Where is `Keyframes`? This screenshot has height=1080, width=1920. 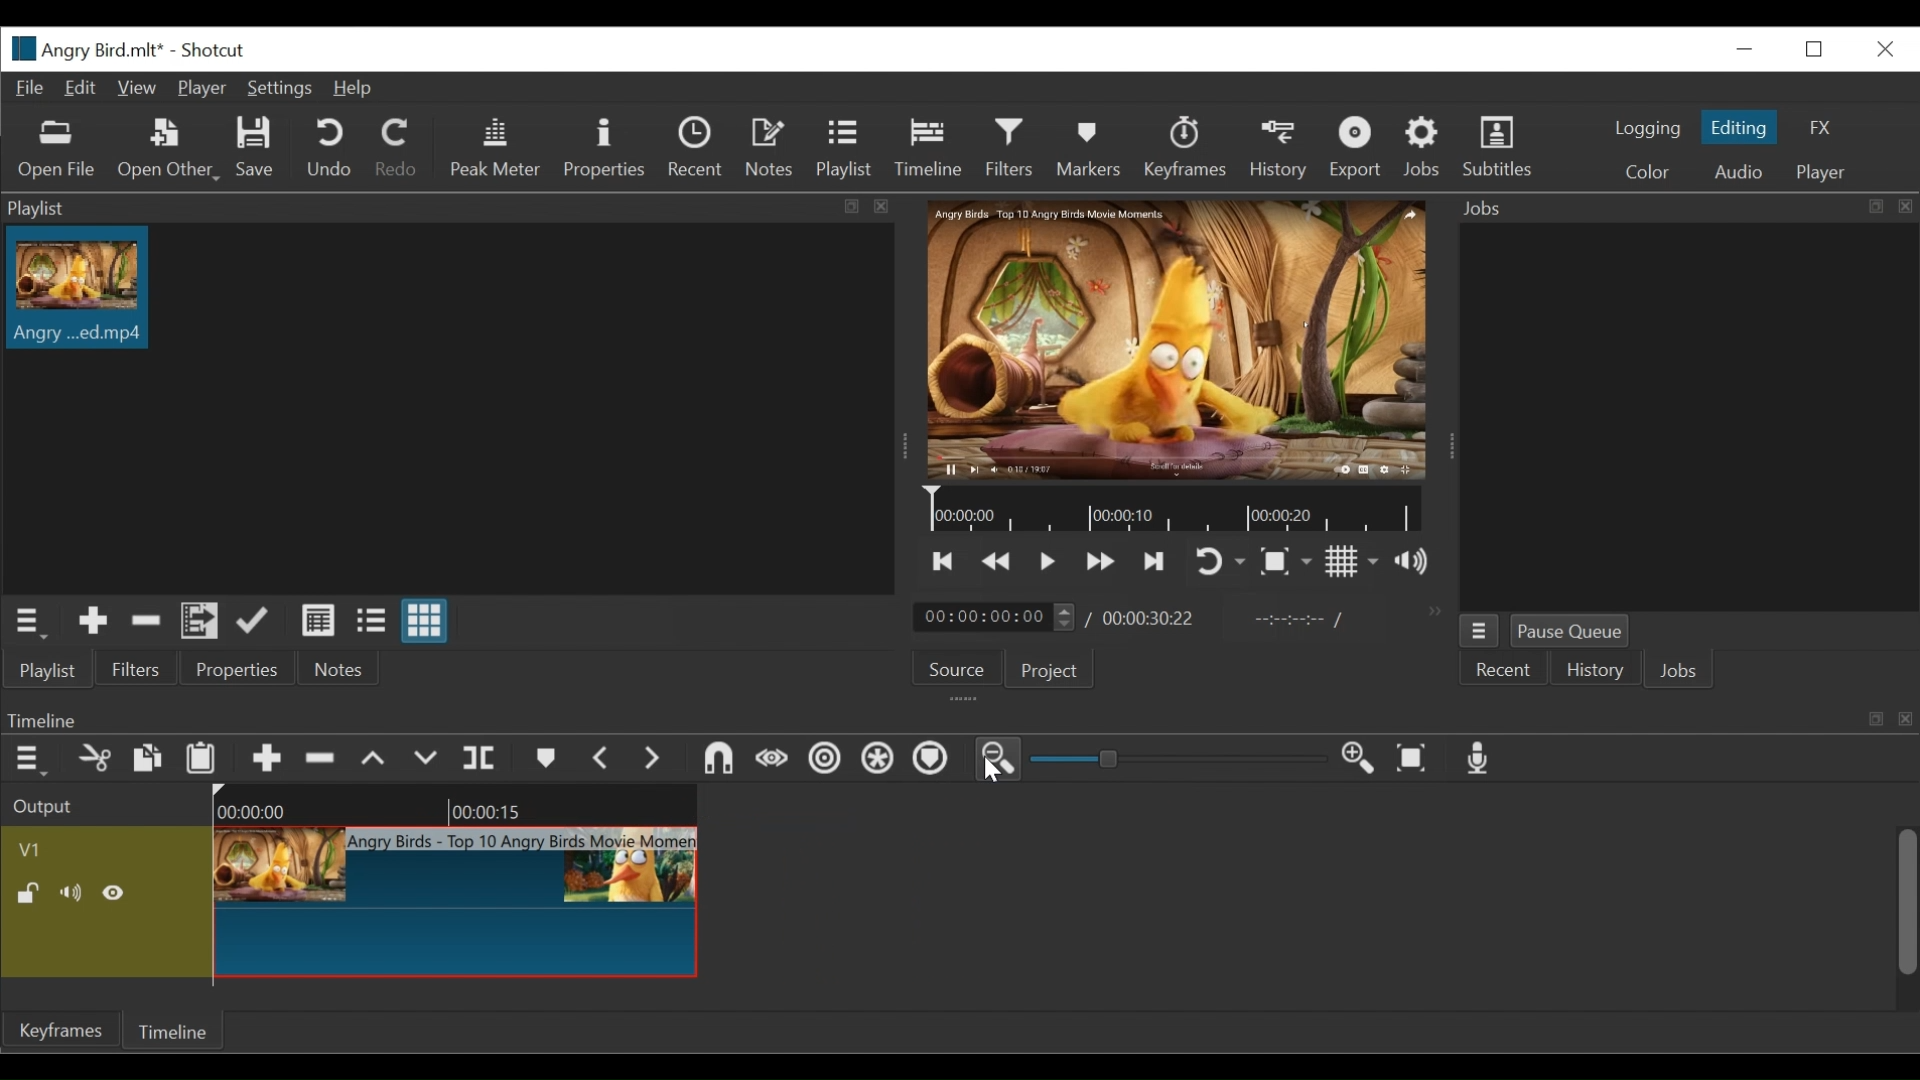
Keyframes is located at coordinates (1185, 147).